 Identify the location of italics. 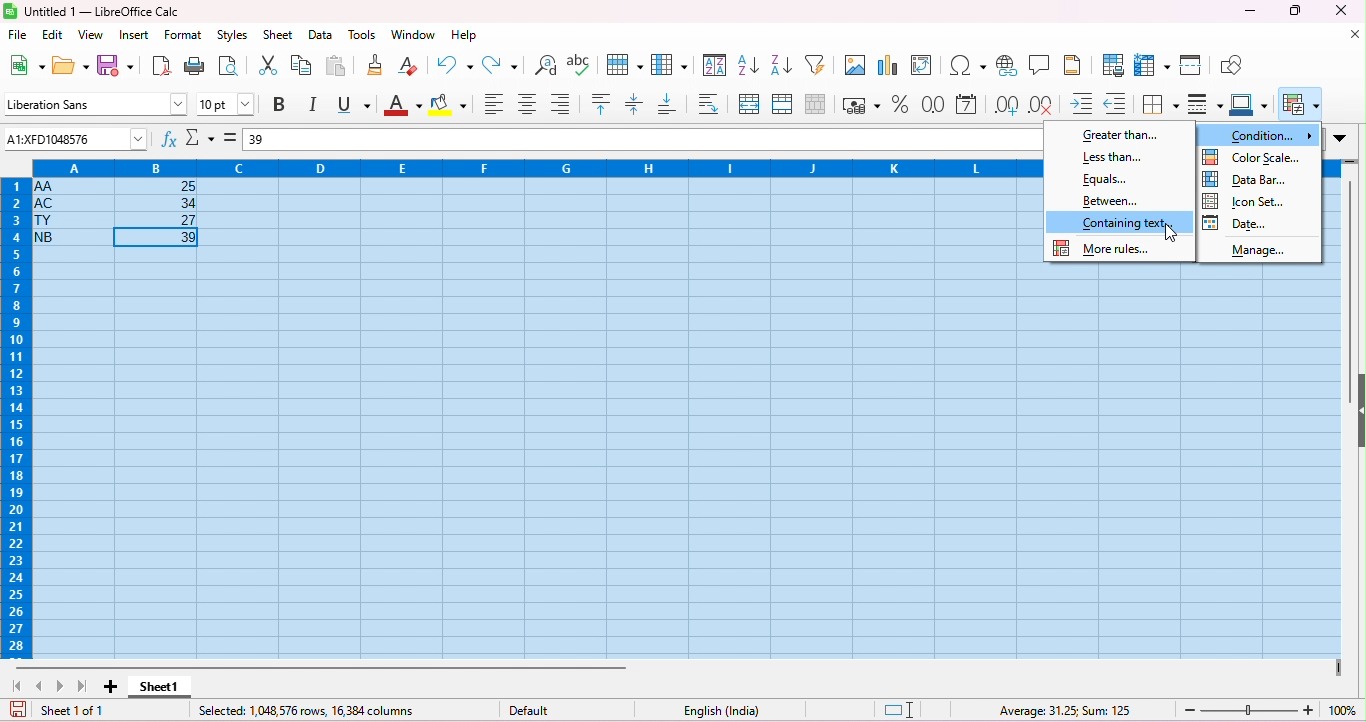
(315, 105).